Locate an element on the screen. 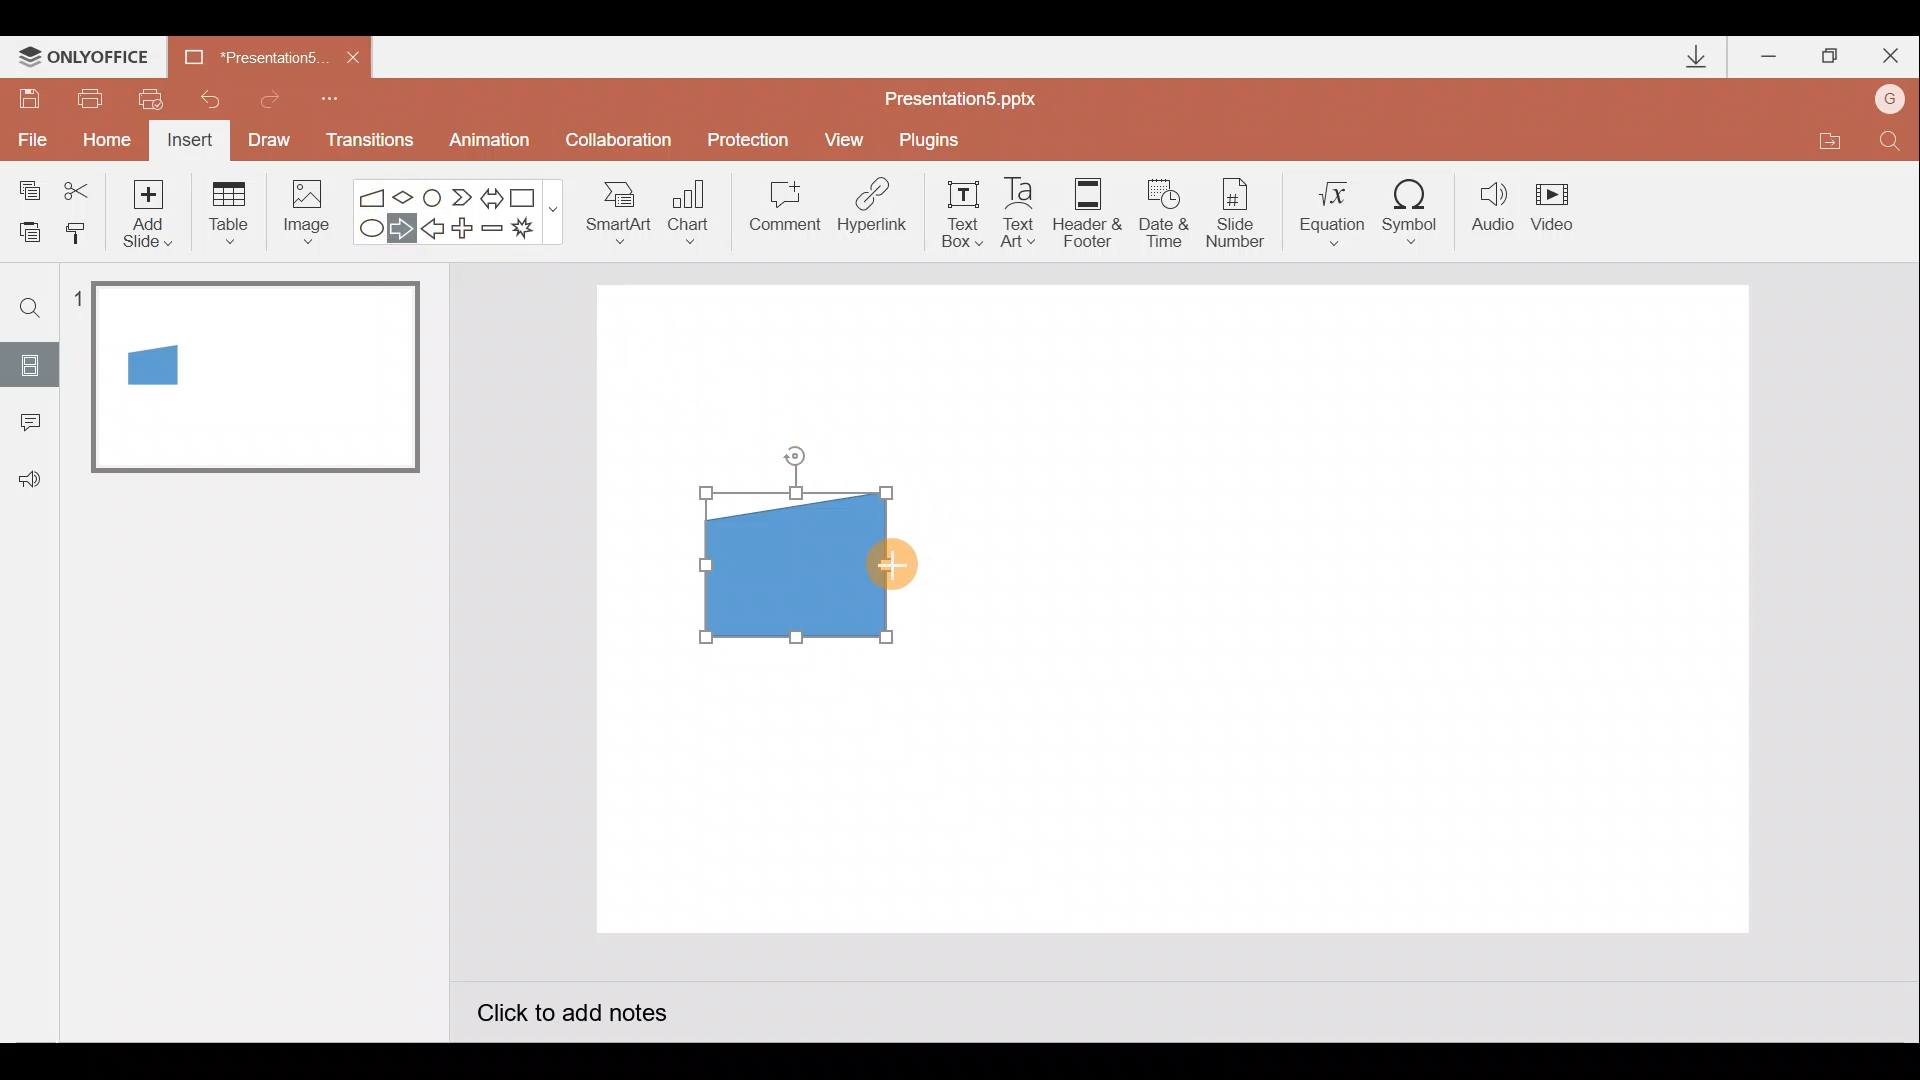 This screenshot has width=1920, height=1080. Undo is located at coordinates (214, 99).